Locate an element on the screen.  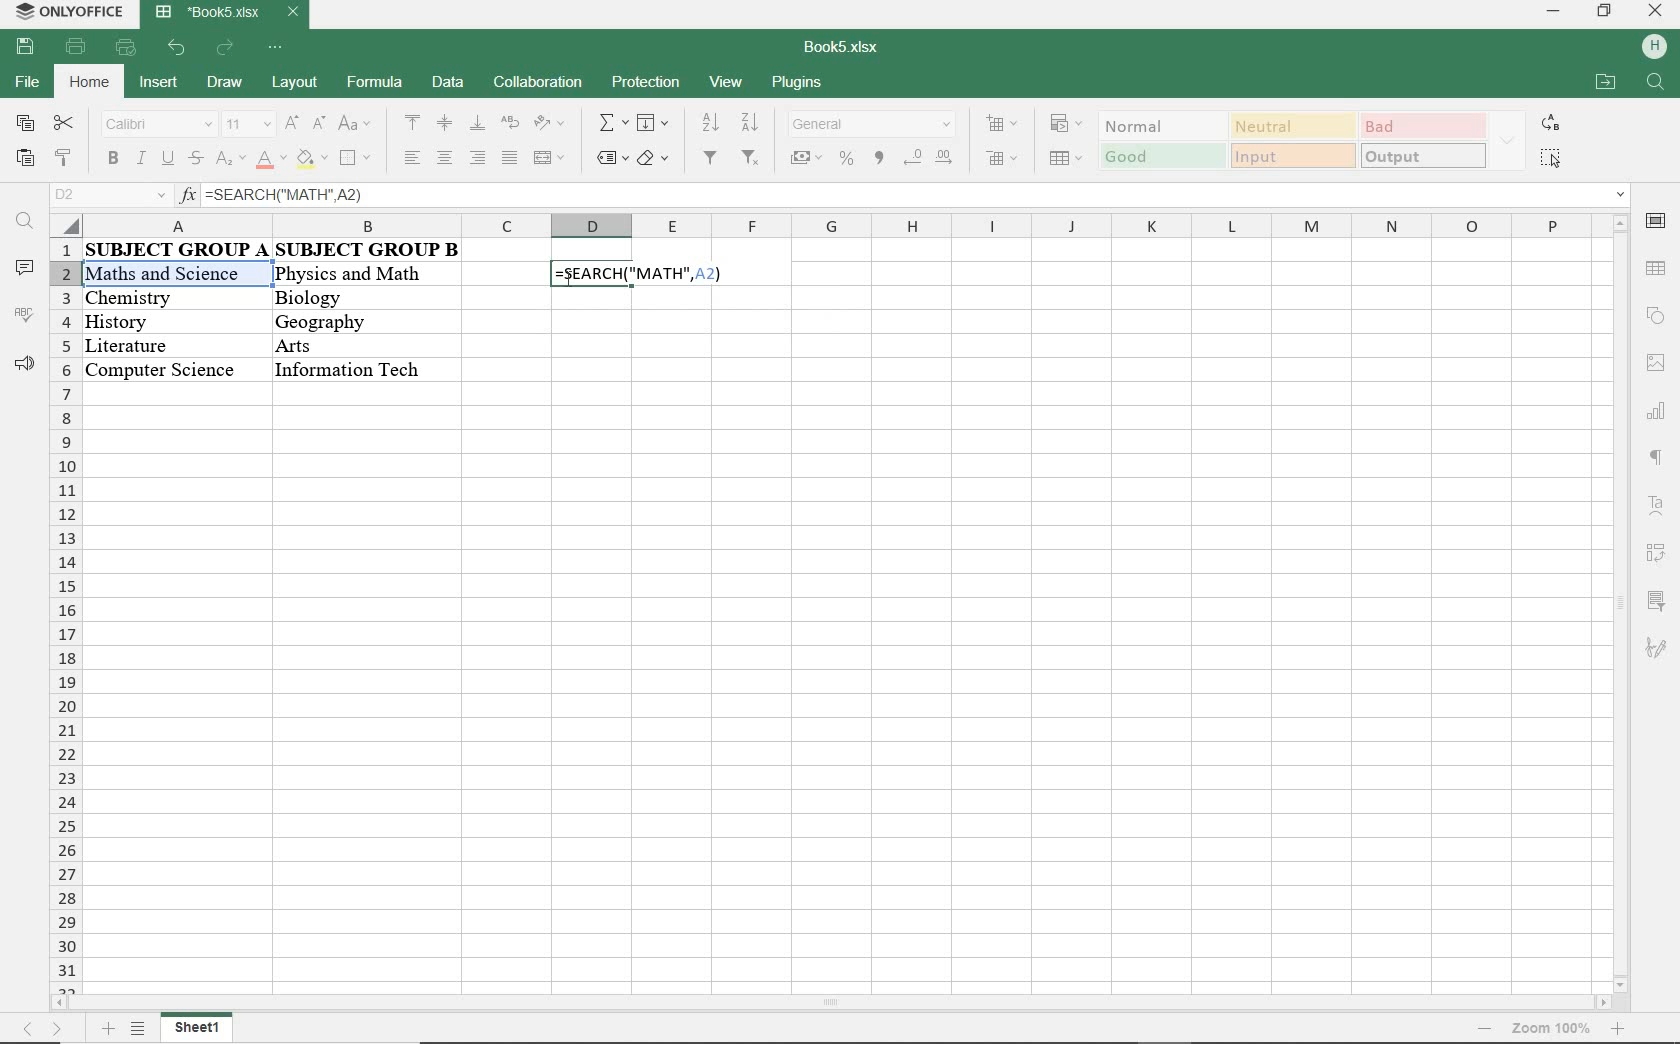
data is located at coordinates (276, 250).